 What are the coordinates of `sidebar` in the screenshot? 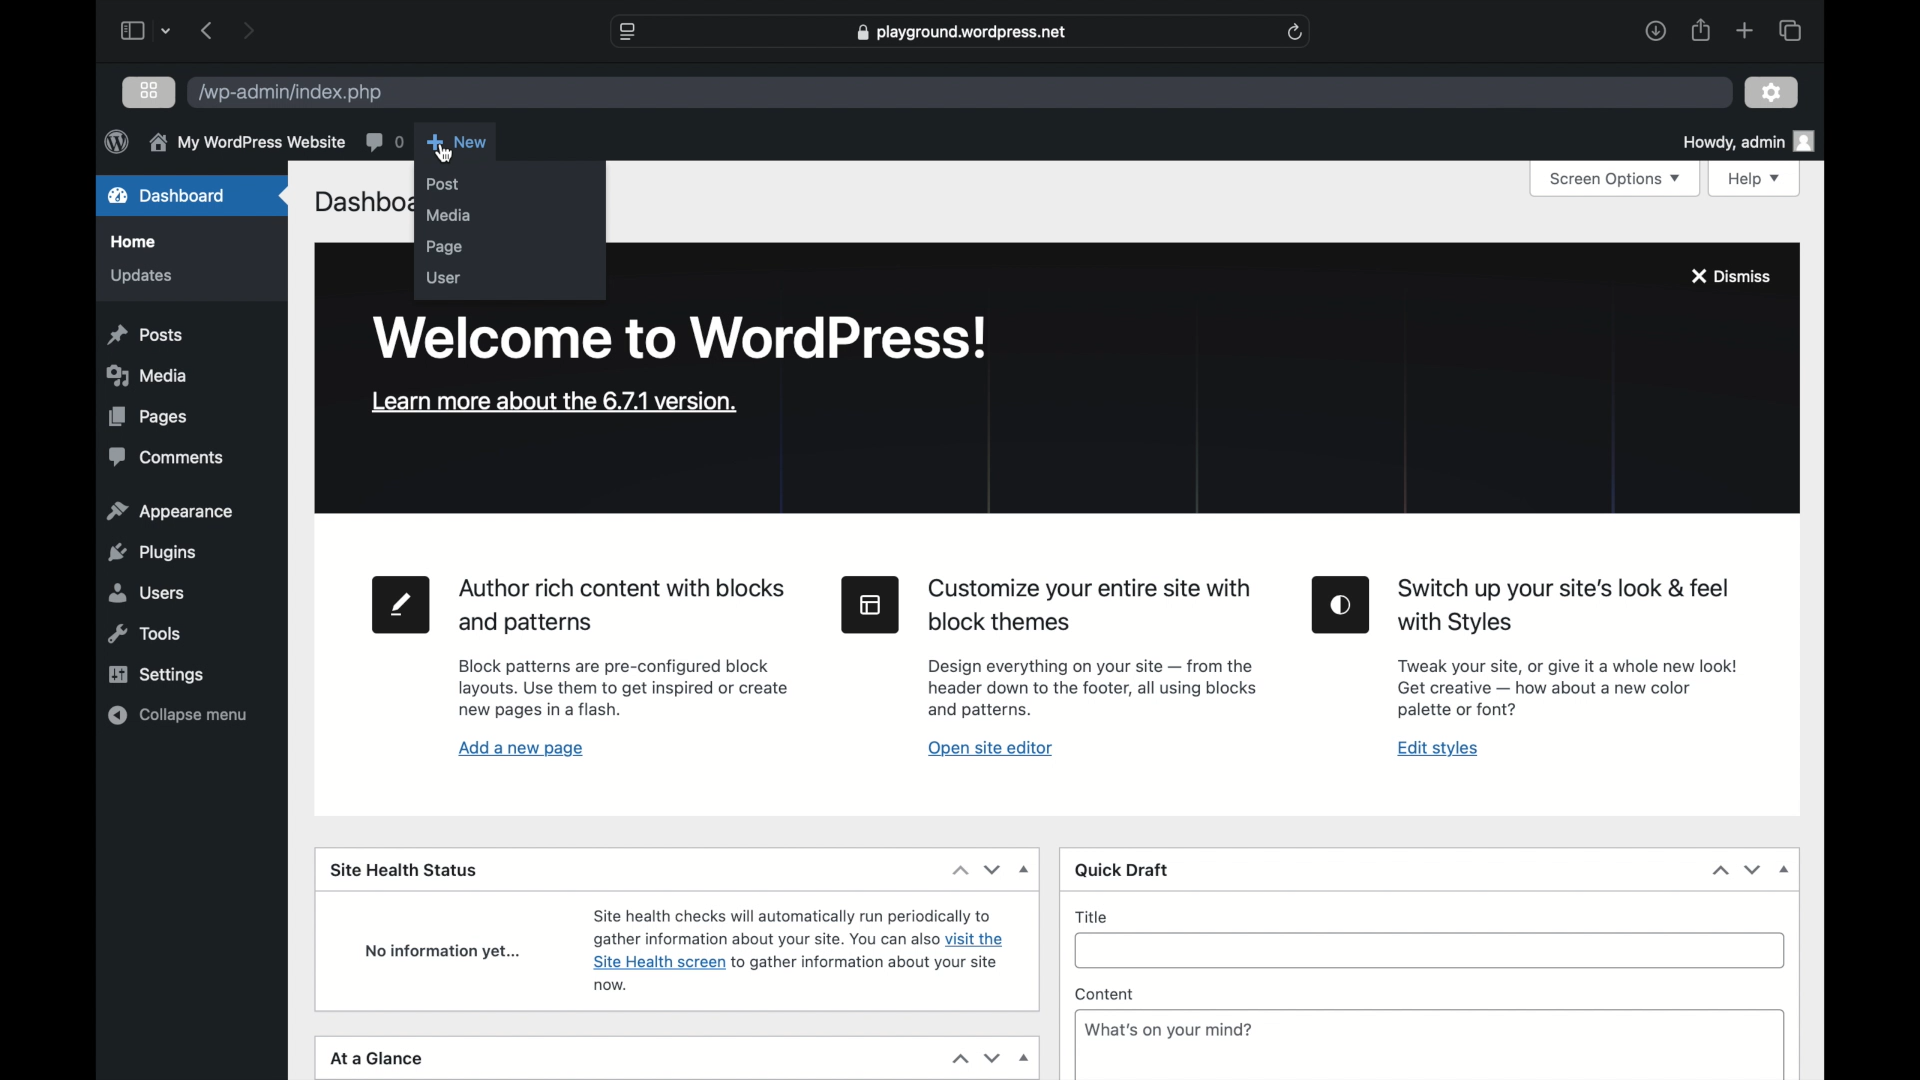 It's located at (131, 30).